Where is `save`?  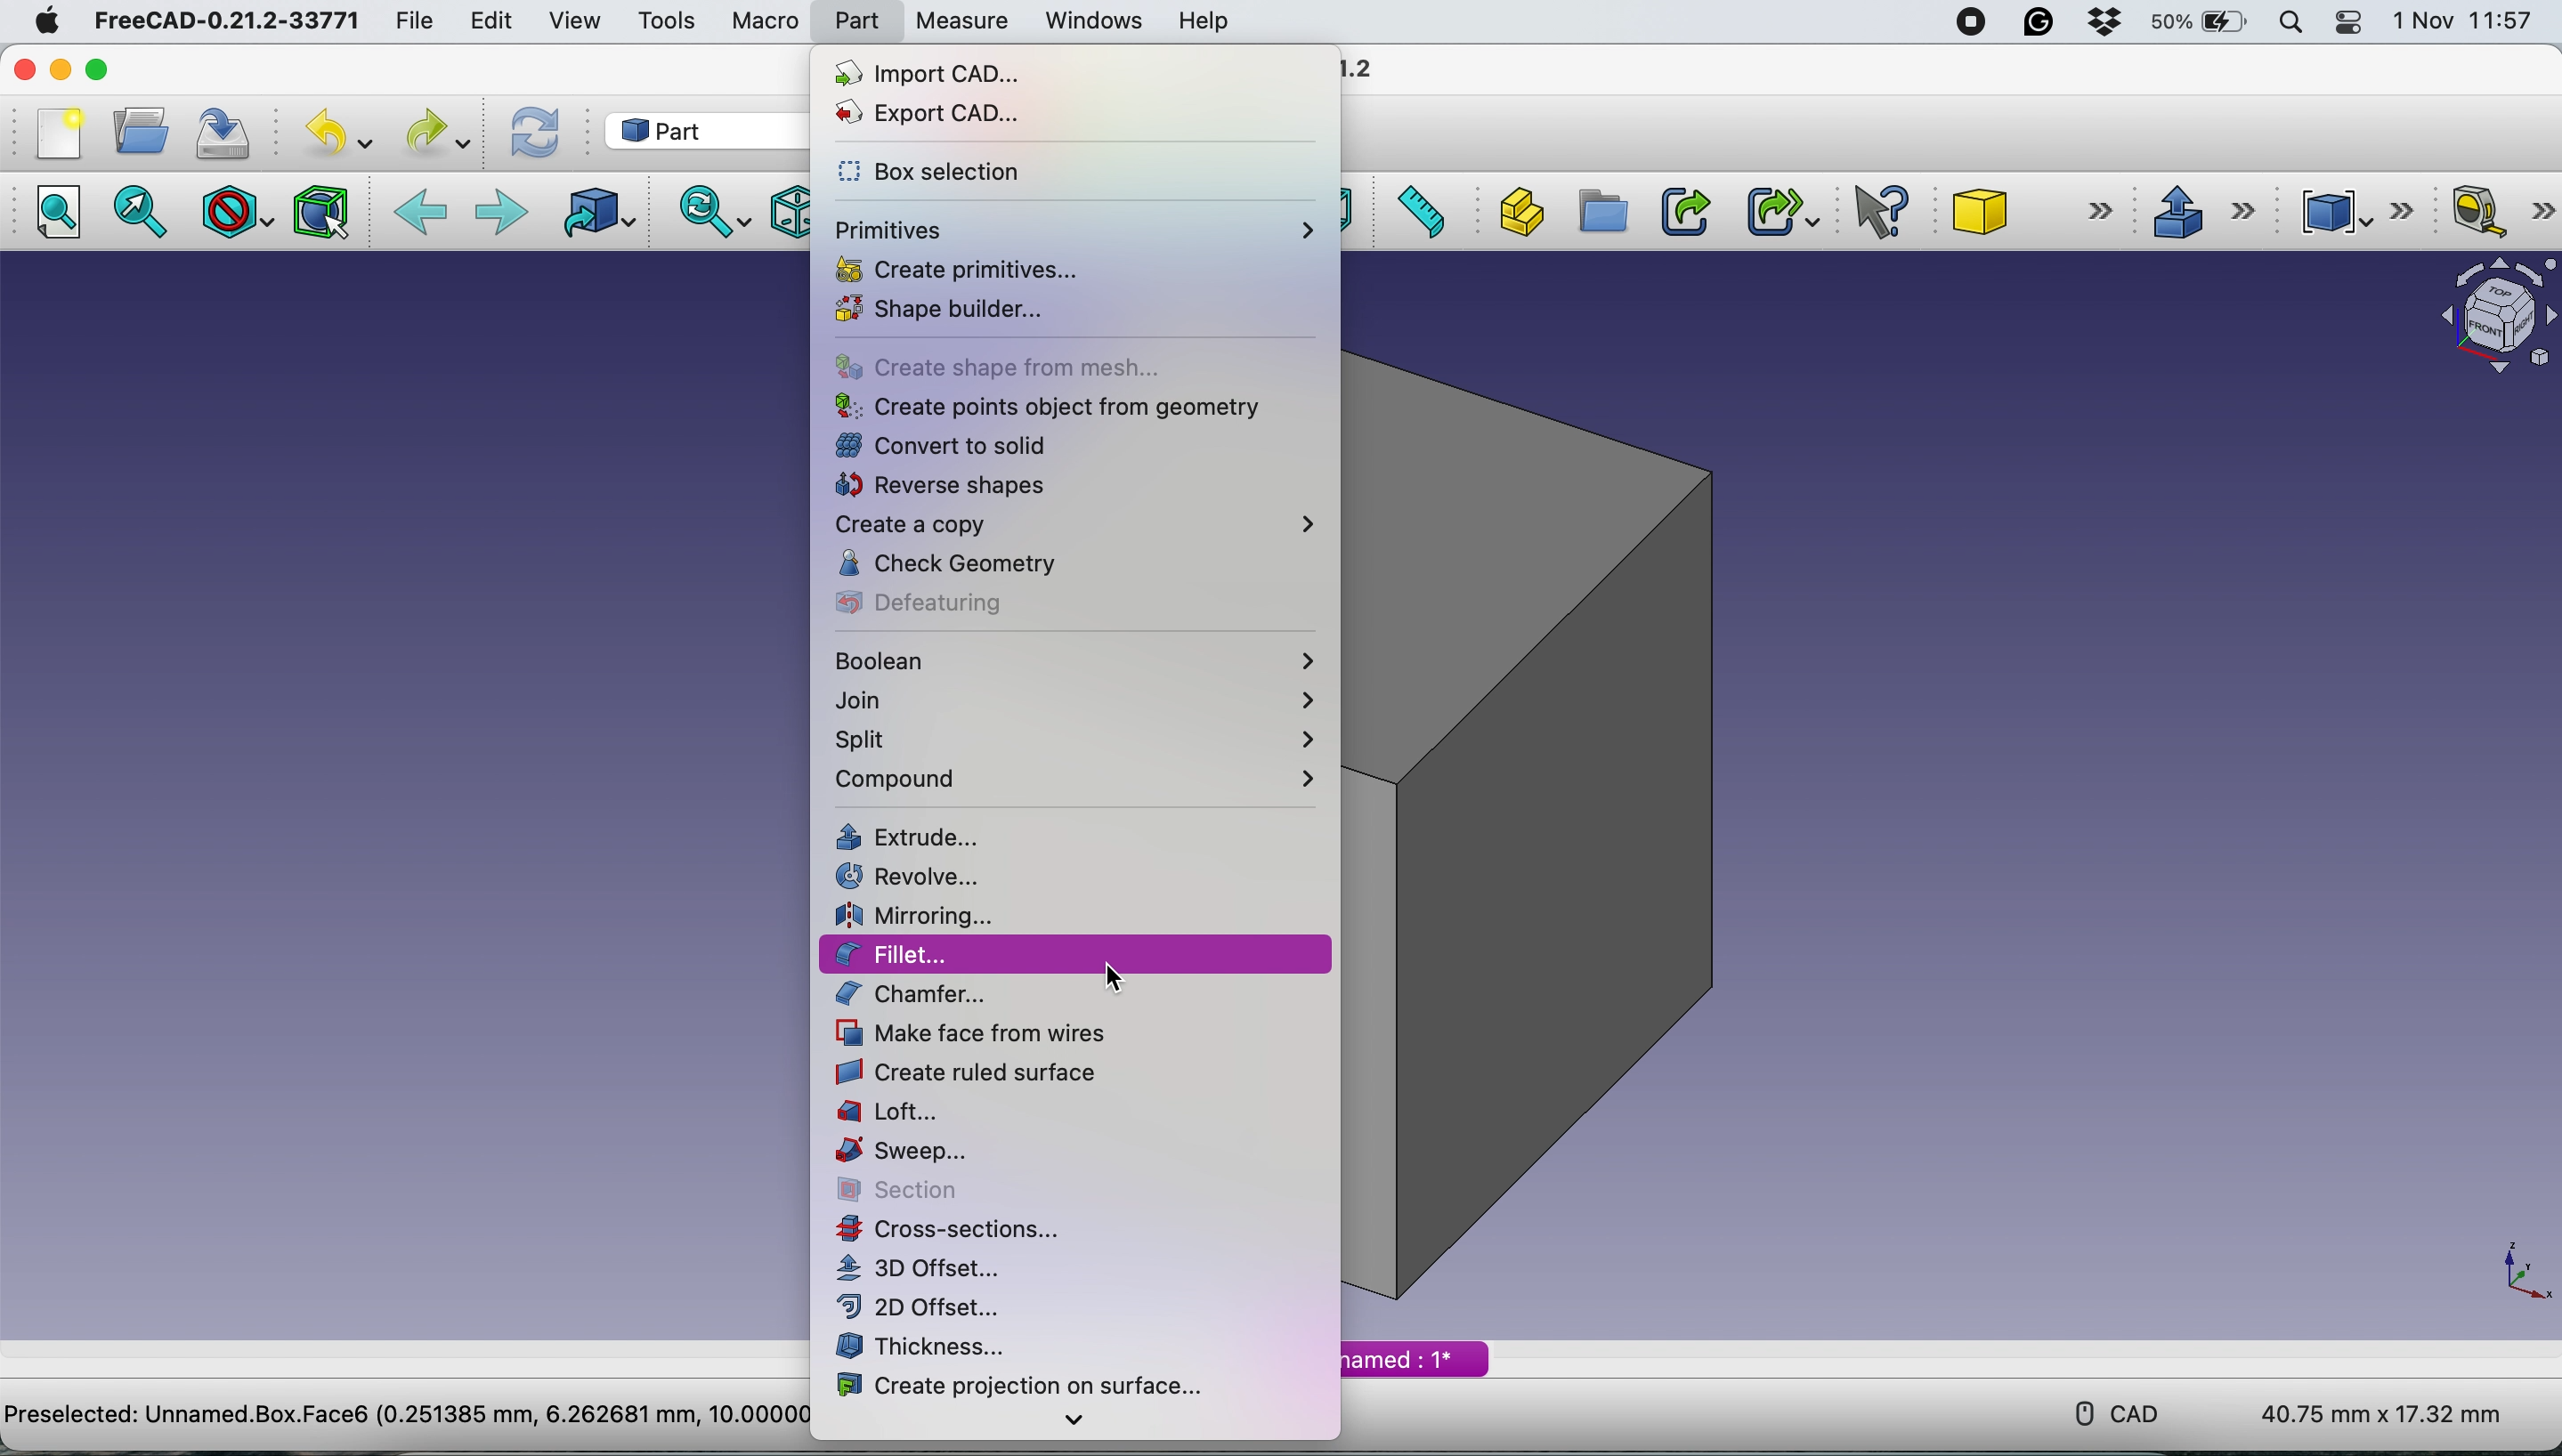 save is located at coordinates (230, 132).